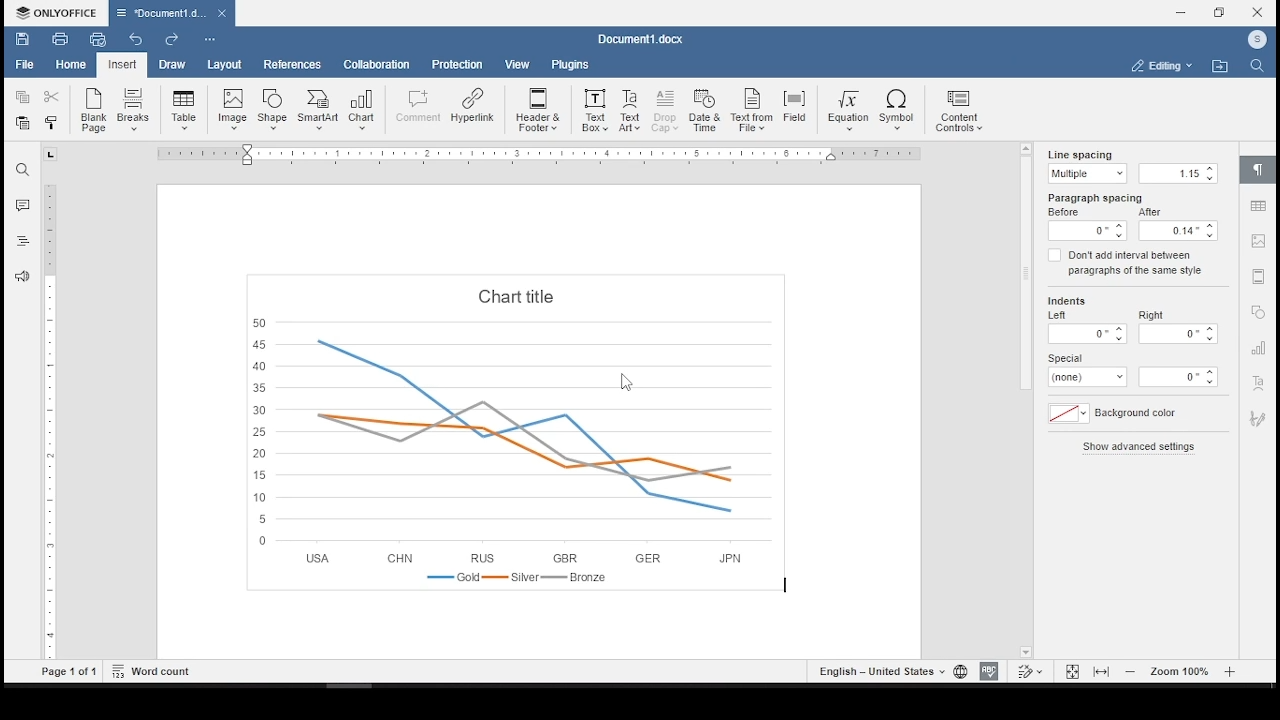 The height and width of the screenshot is (720, 1280). What do you see at coordinates (666, 111) in the screenshot?
I see `drop cap` at bounding box center [666, 111].